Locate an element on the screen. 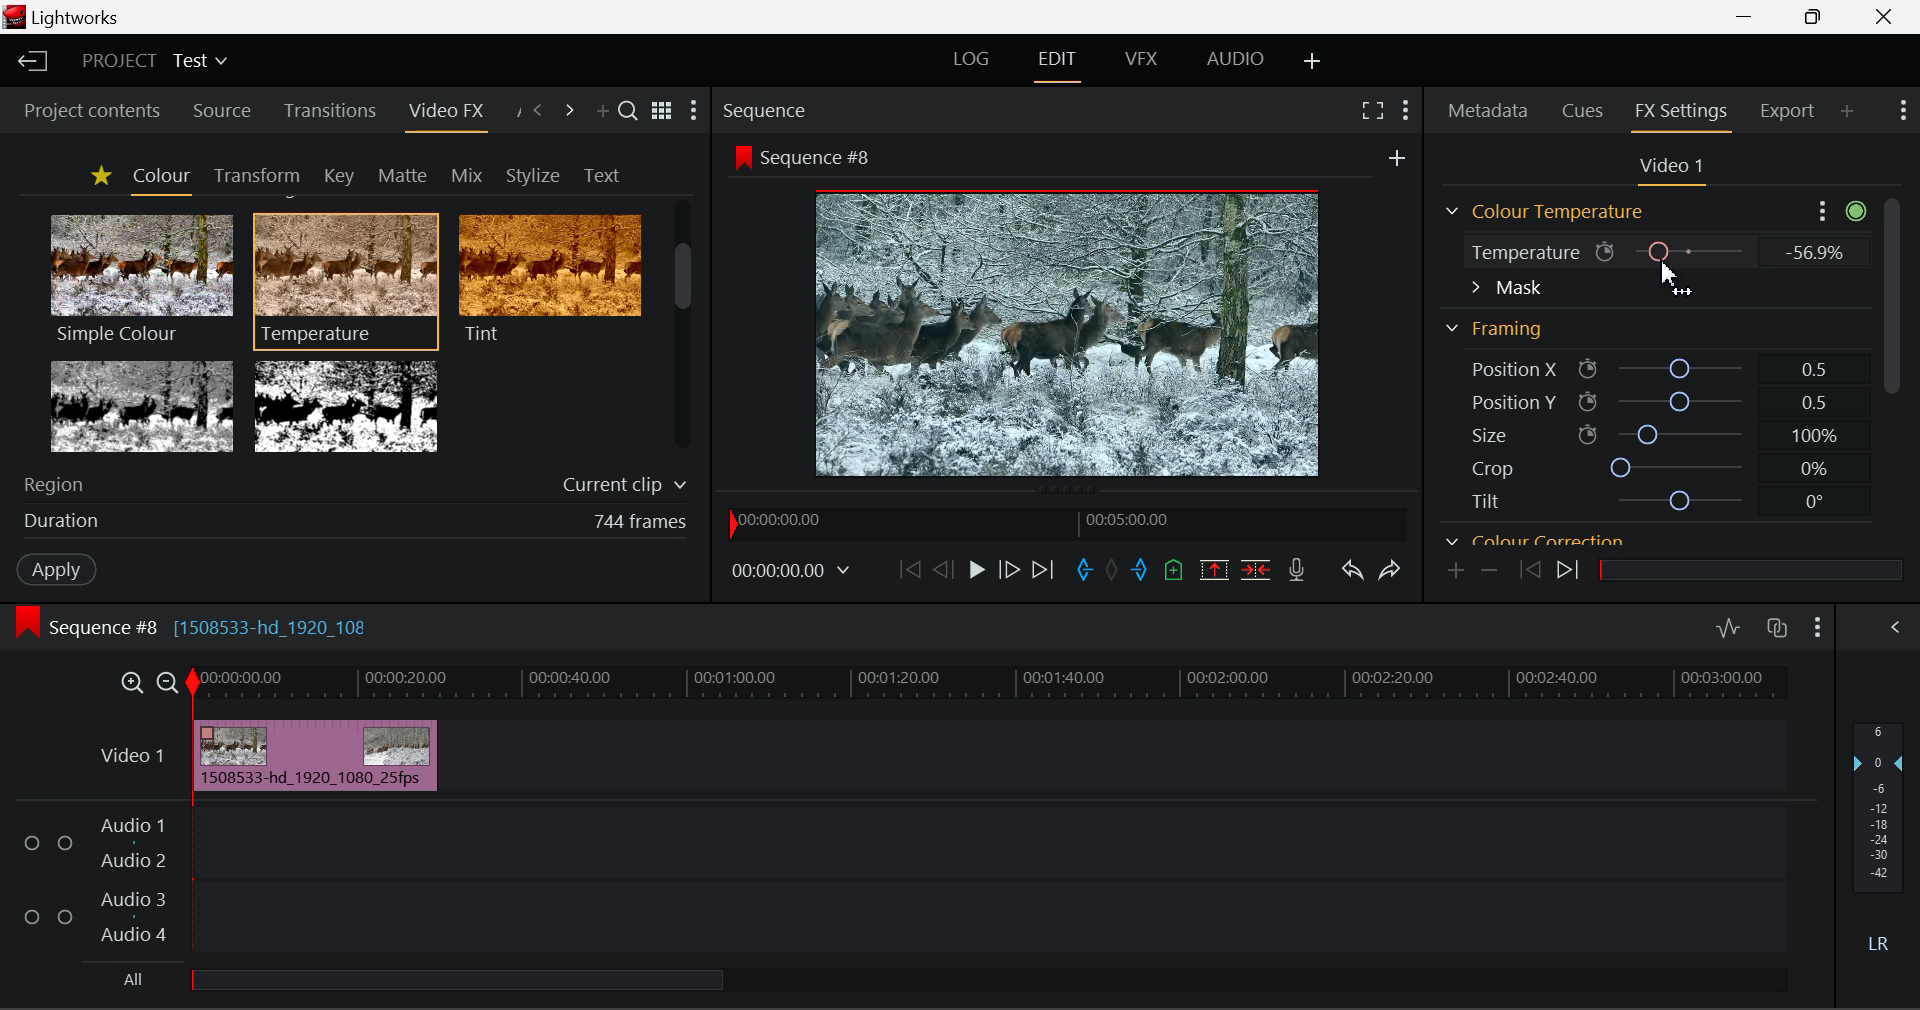 This screenshot has width=1920, height=1010. 00:05:00.00 is located at coordinates (1131, 519).